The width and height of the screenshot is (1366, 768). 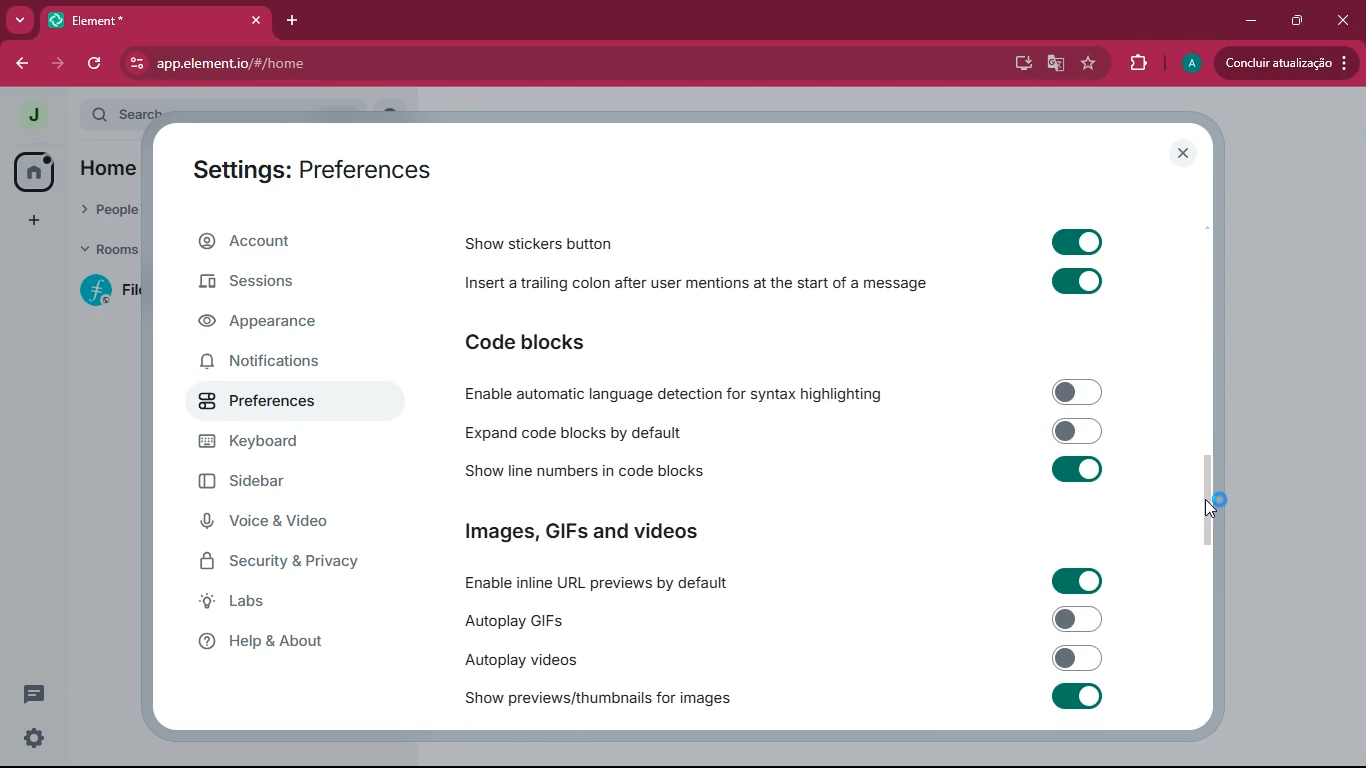 I want to click on minimize, so click(x=1248, y=21).